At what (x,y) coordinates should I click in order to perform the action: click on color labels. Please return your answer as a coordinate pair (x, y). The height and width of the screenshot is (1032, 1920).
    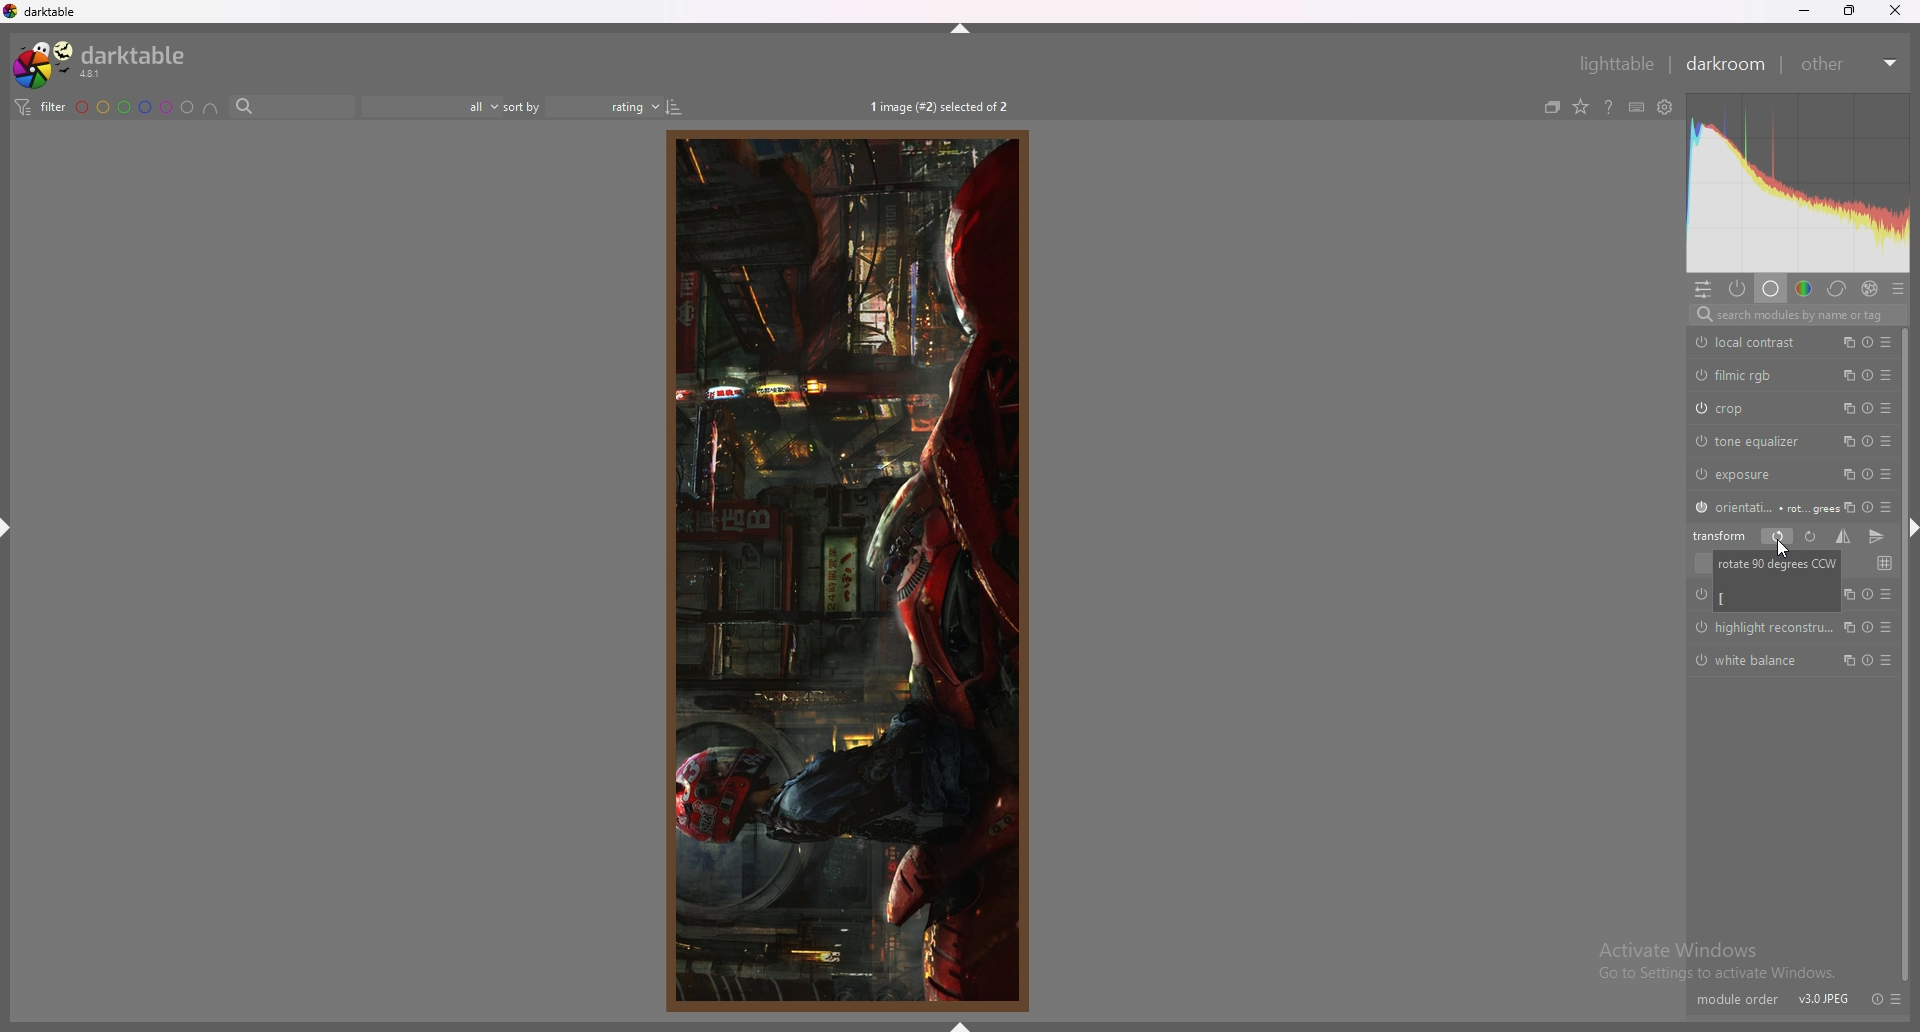
    Looking at the image, I should click on (134, 107).